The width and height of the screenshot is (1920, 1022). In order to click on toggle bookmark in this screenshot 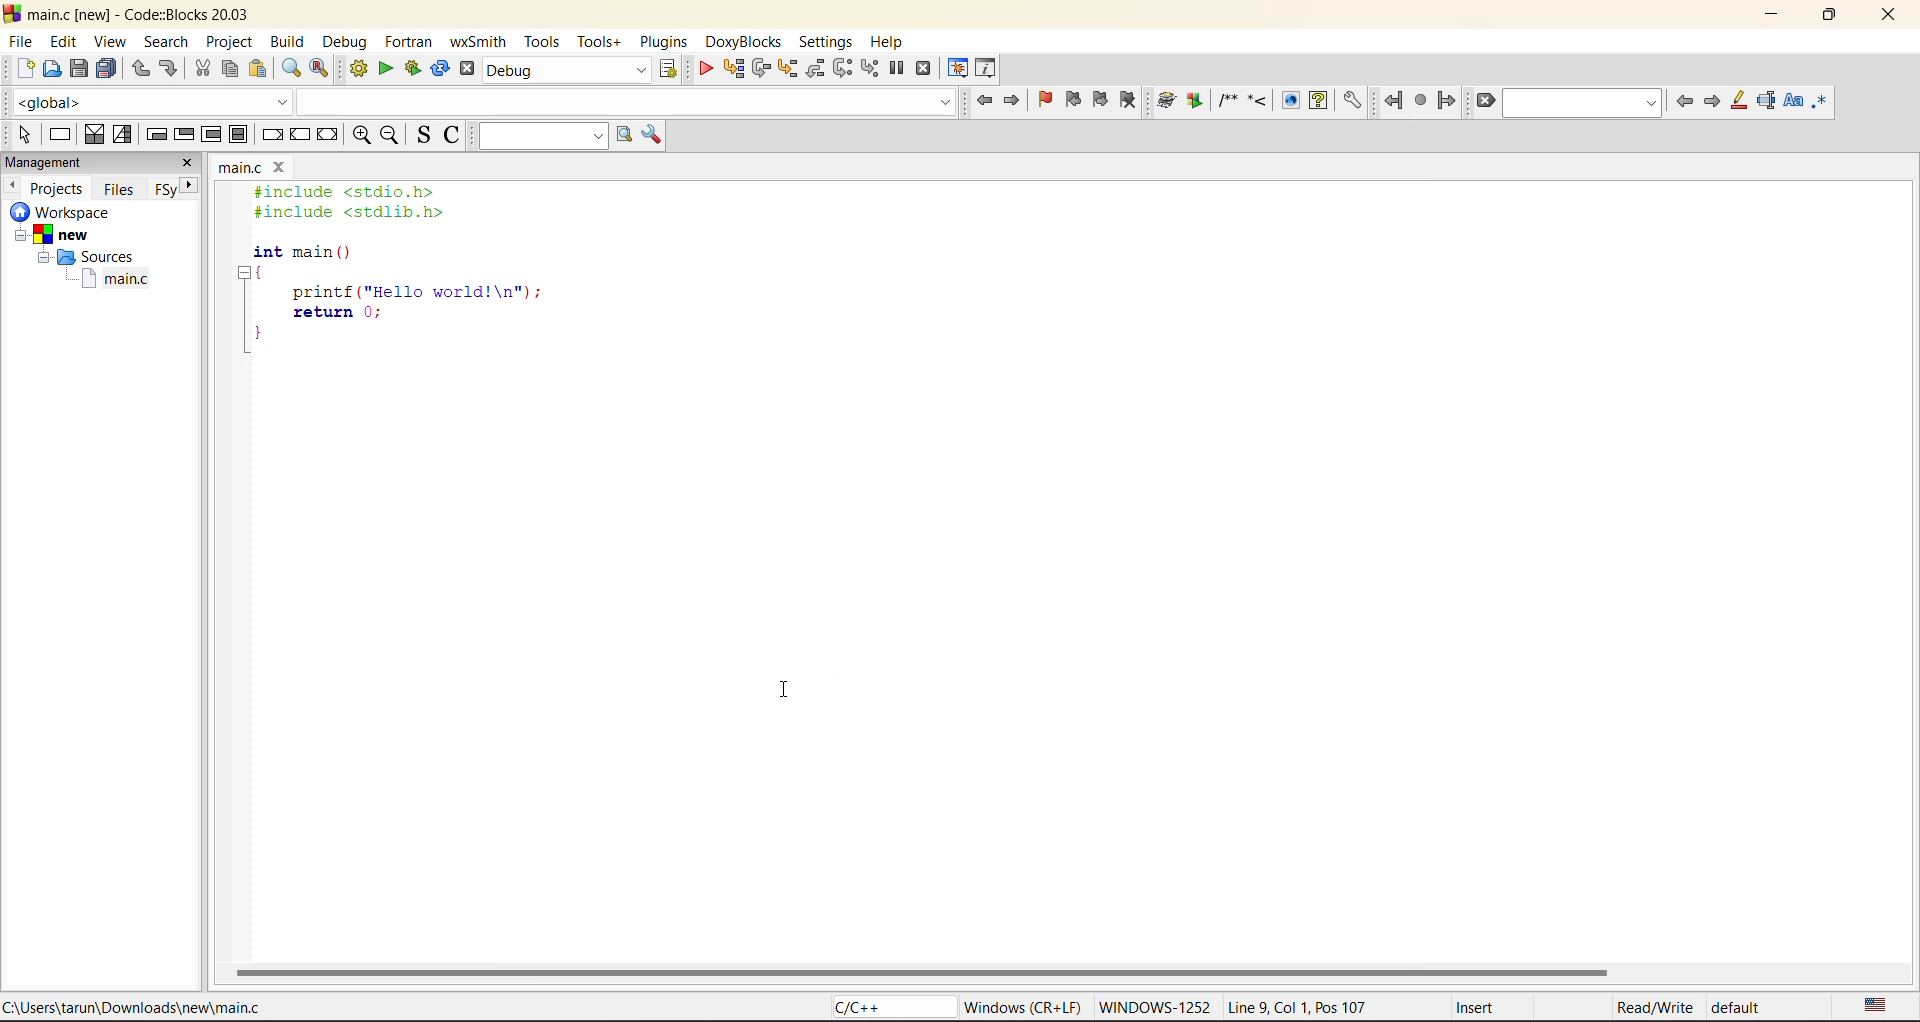, I will do `click(1047, 99)`.